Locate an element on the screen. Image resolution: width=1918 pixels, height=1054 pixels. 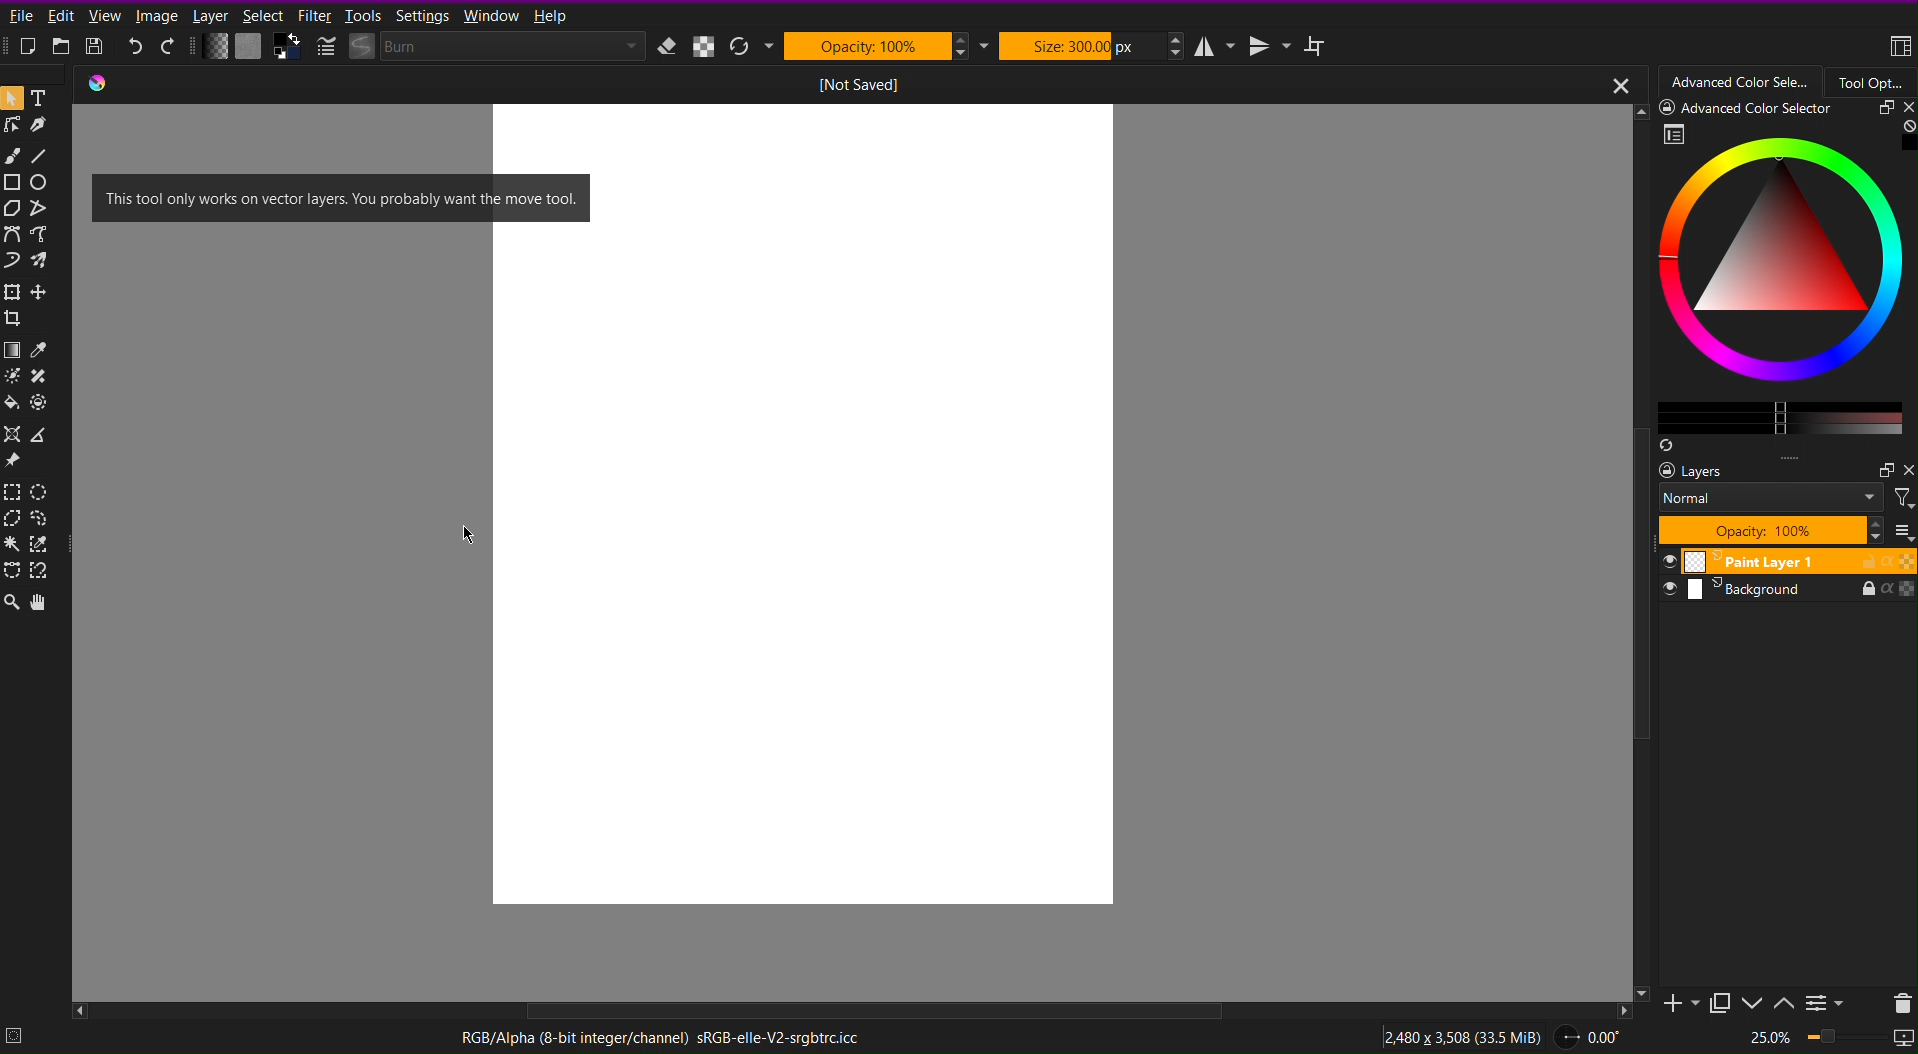
Zoom is located at coordinates (12, 603).